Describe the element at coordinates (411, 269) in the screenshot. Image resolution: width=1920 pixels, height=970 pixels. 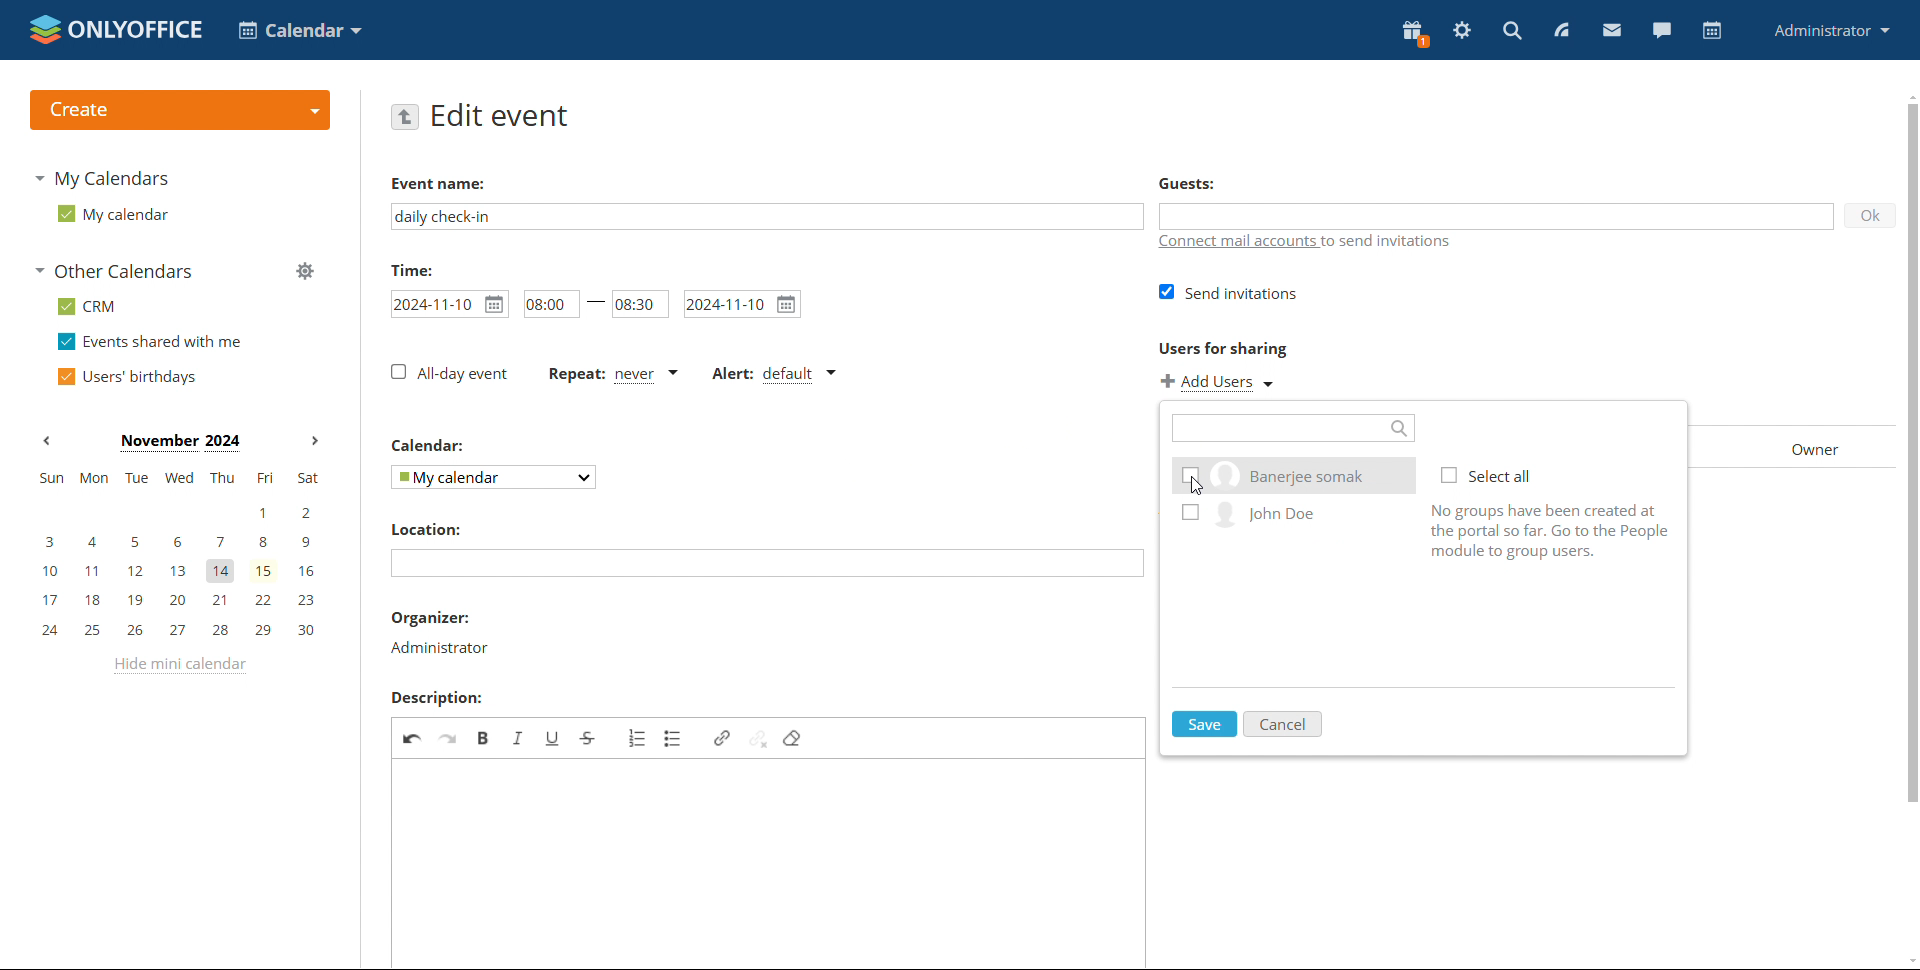
I see `time:` at that location.